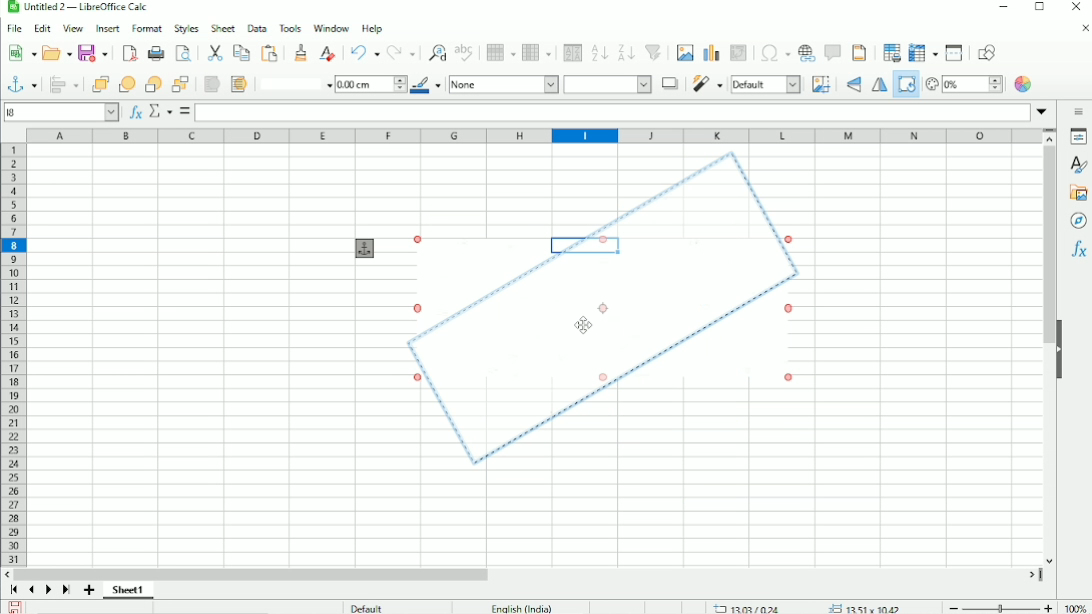  What do you see at coordinates (1079, 222) in the screenshot?
I see `Navigator` at bounding box center [1079, 222].